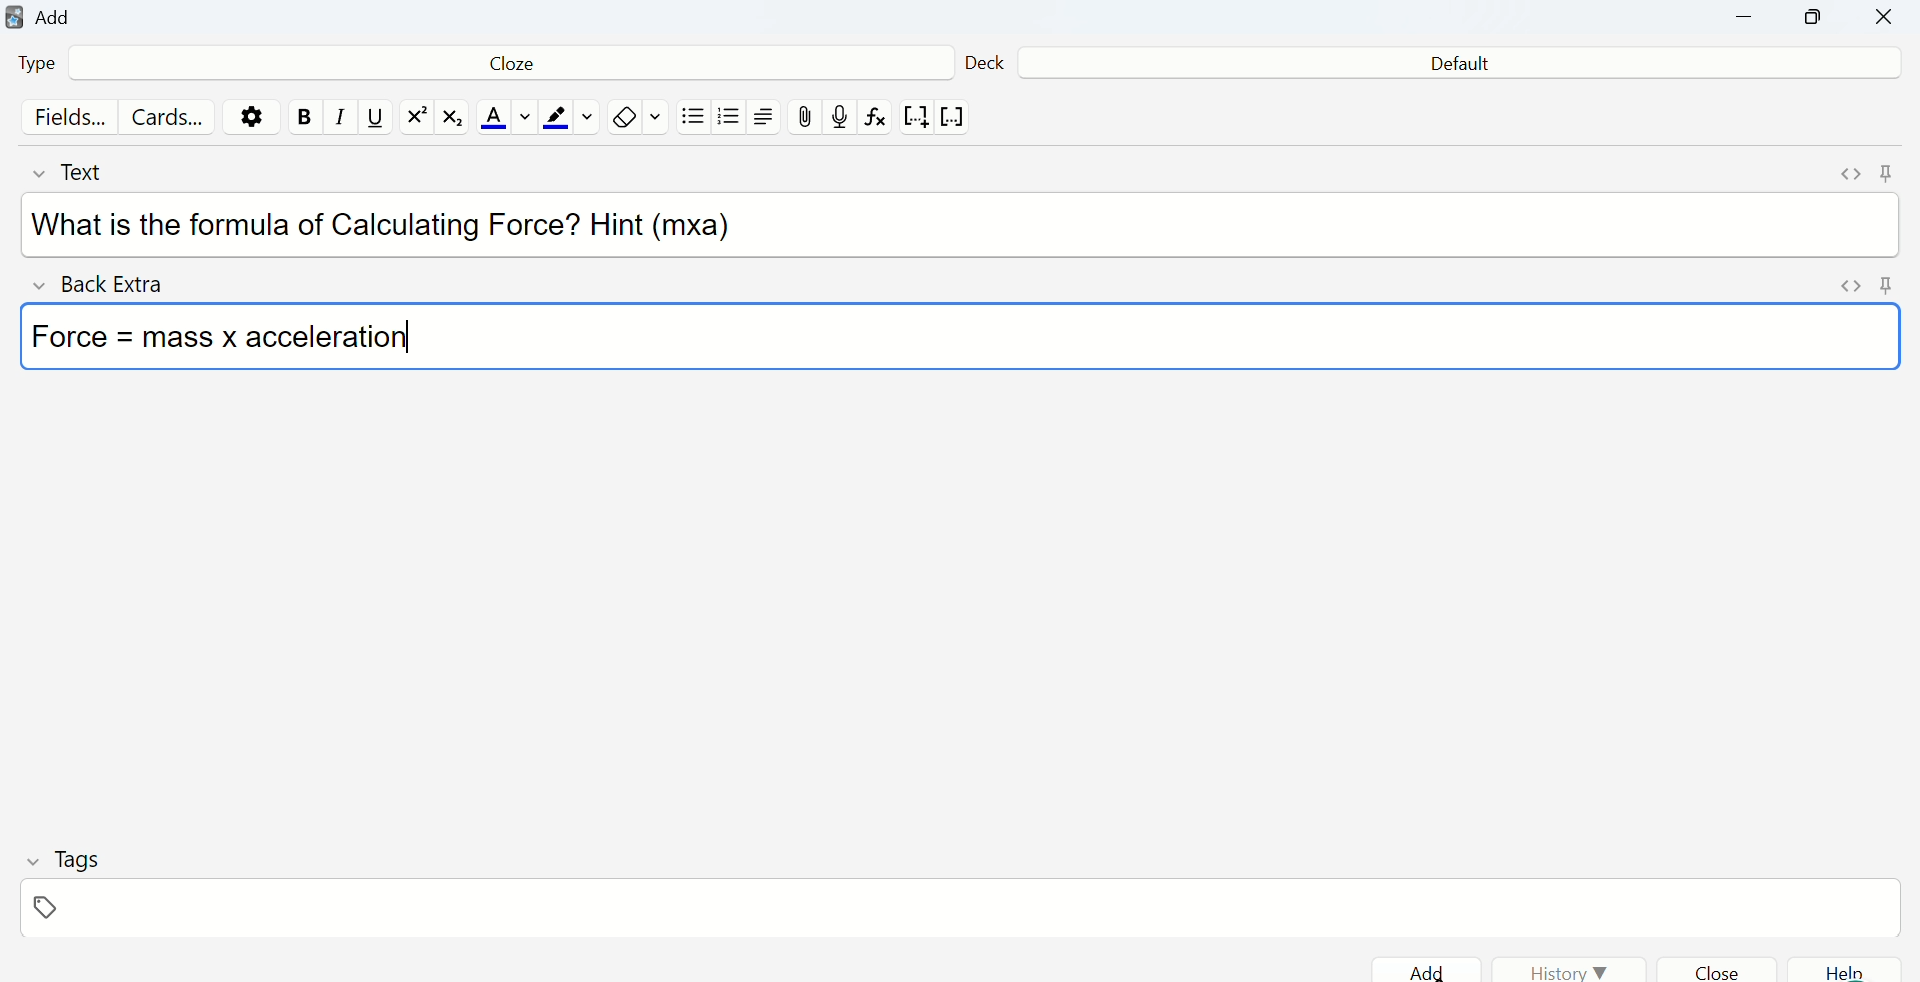 This screenshot has height=982, width=1920. I want to click on Add, so click(1432, 967).